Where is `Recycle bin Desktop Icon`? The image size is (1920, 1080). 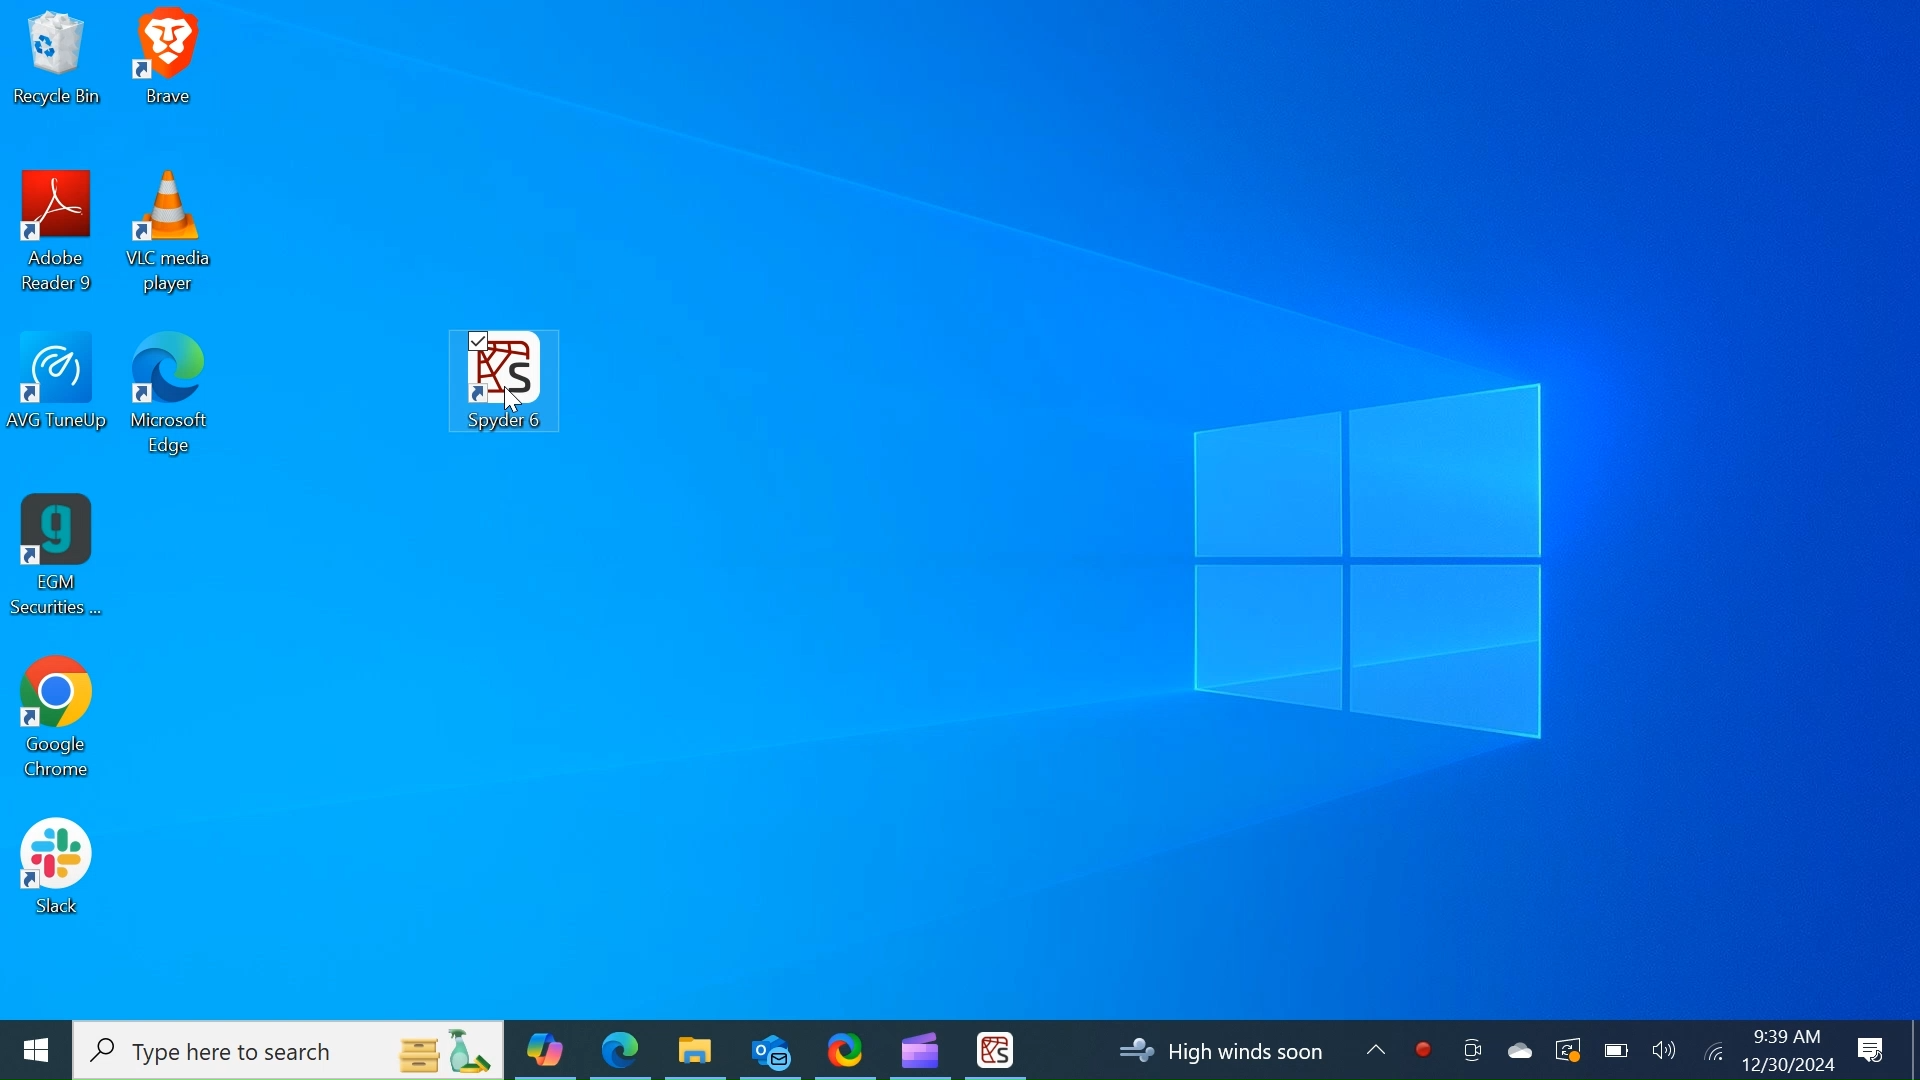 Recycle bin Desktop Icon is located at coordinates (56, 61).